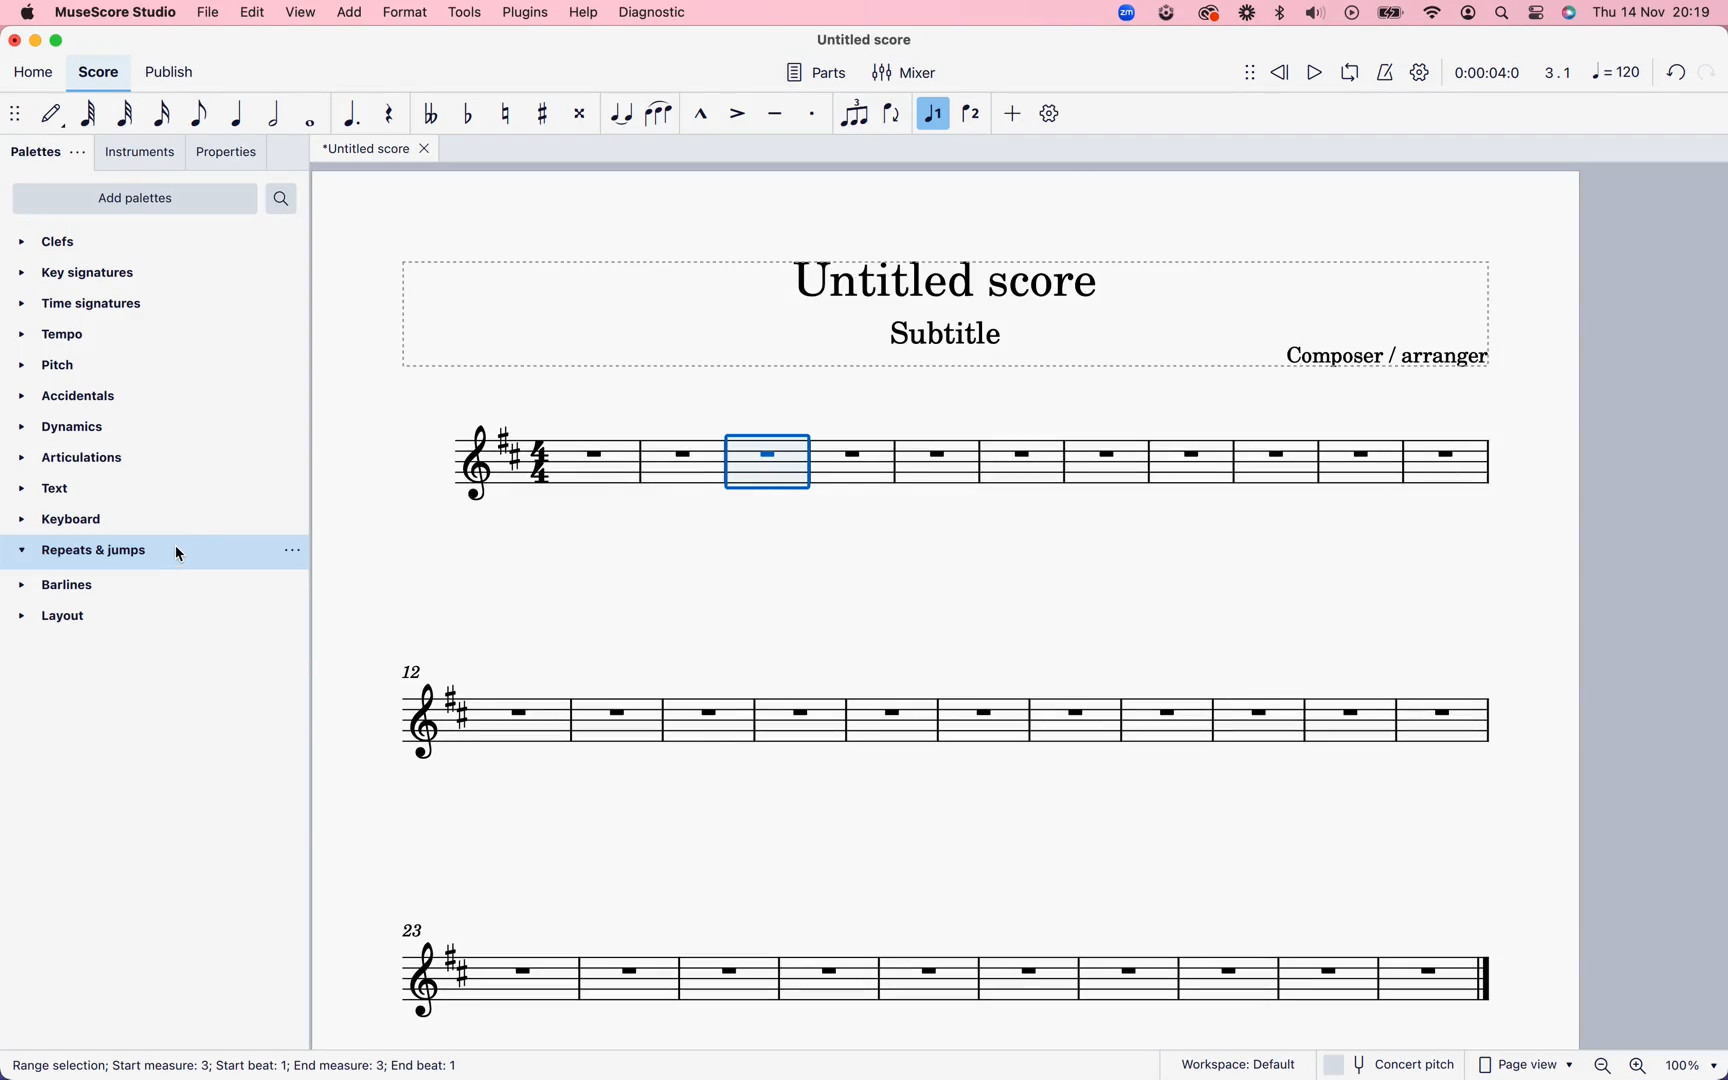 The height and width of the screenshot is (1080, 1728). What do you see at coordinates (64, 335) in the screenshot?
I see `tempo` at bounding box center [64, 335].